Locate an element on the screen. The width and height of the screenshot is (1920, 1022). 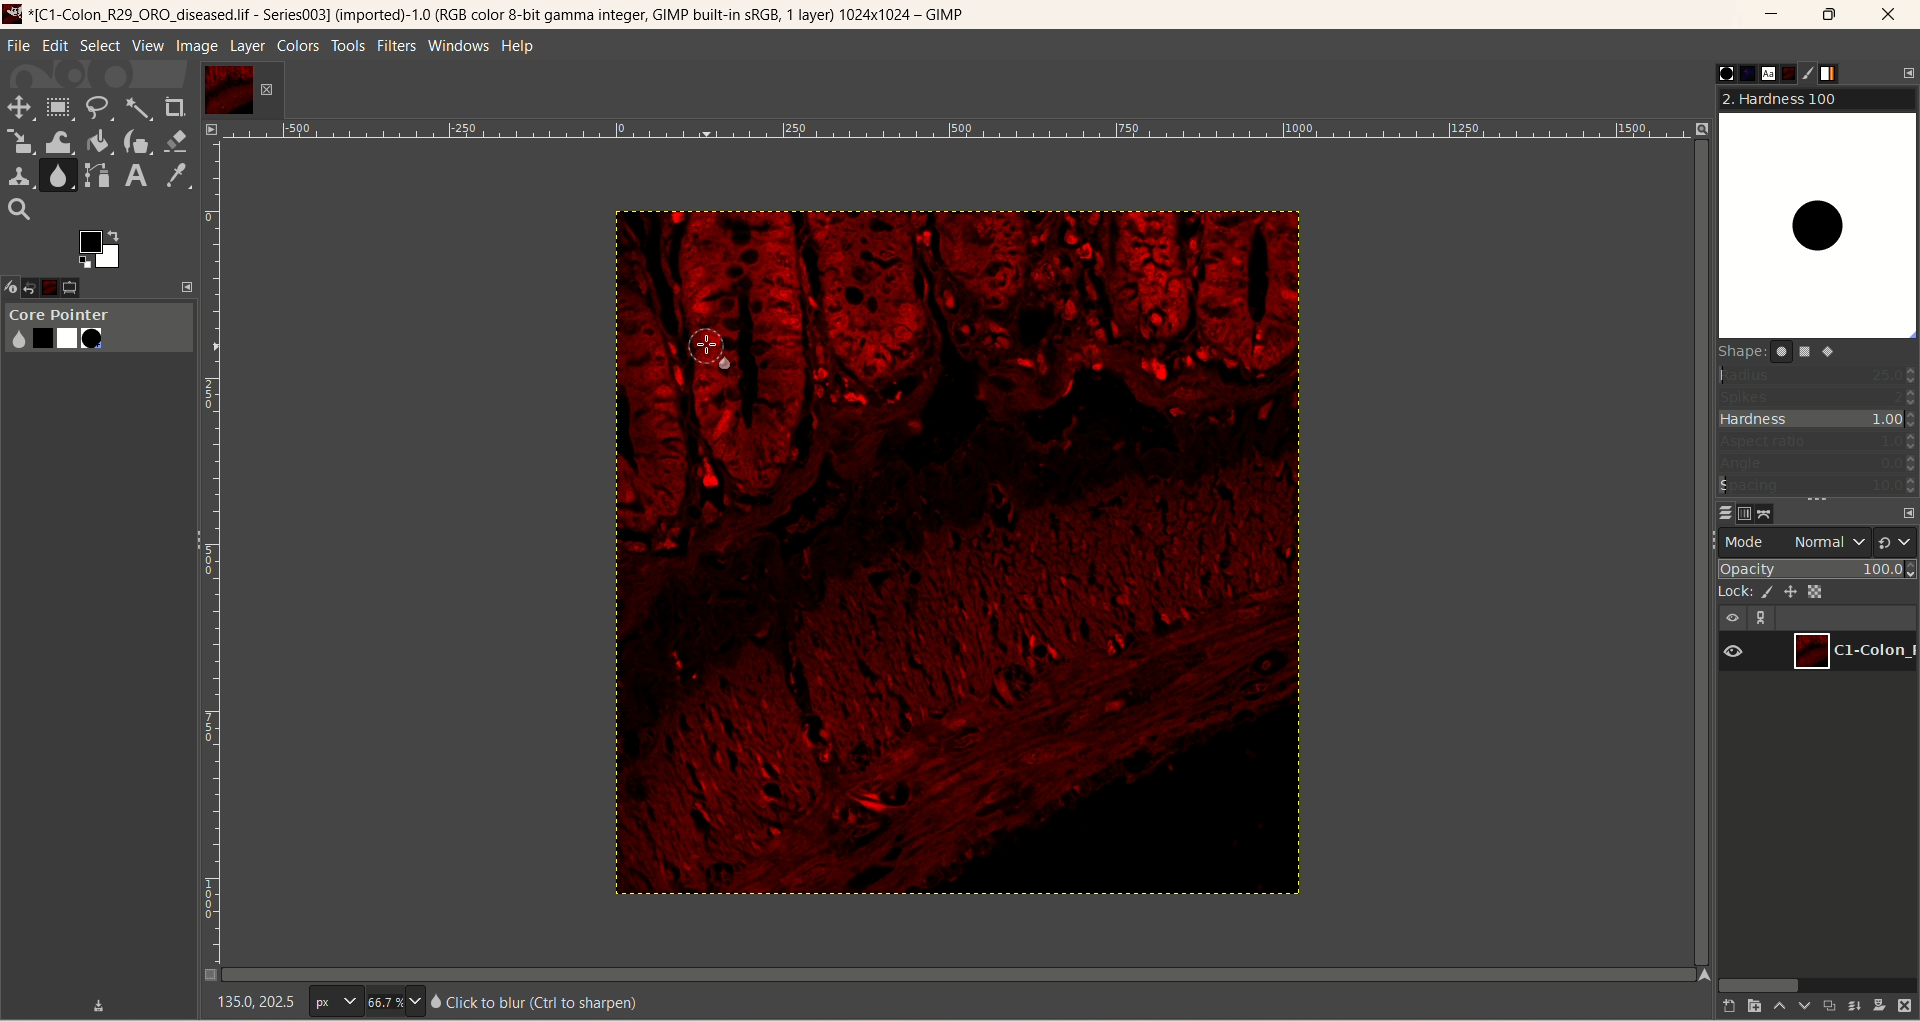
save is located at coordinates (100, 1003).